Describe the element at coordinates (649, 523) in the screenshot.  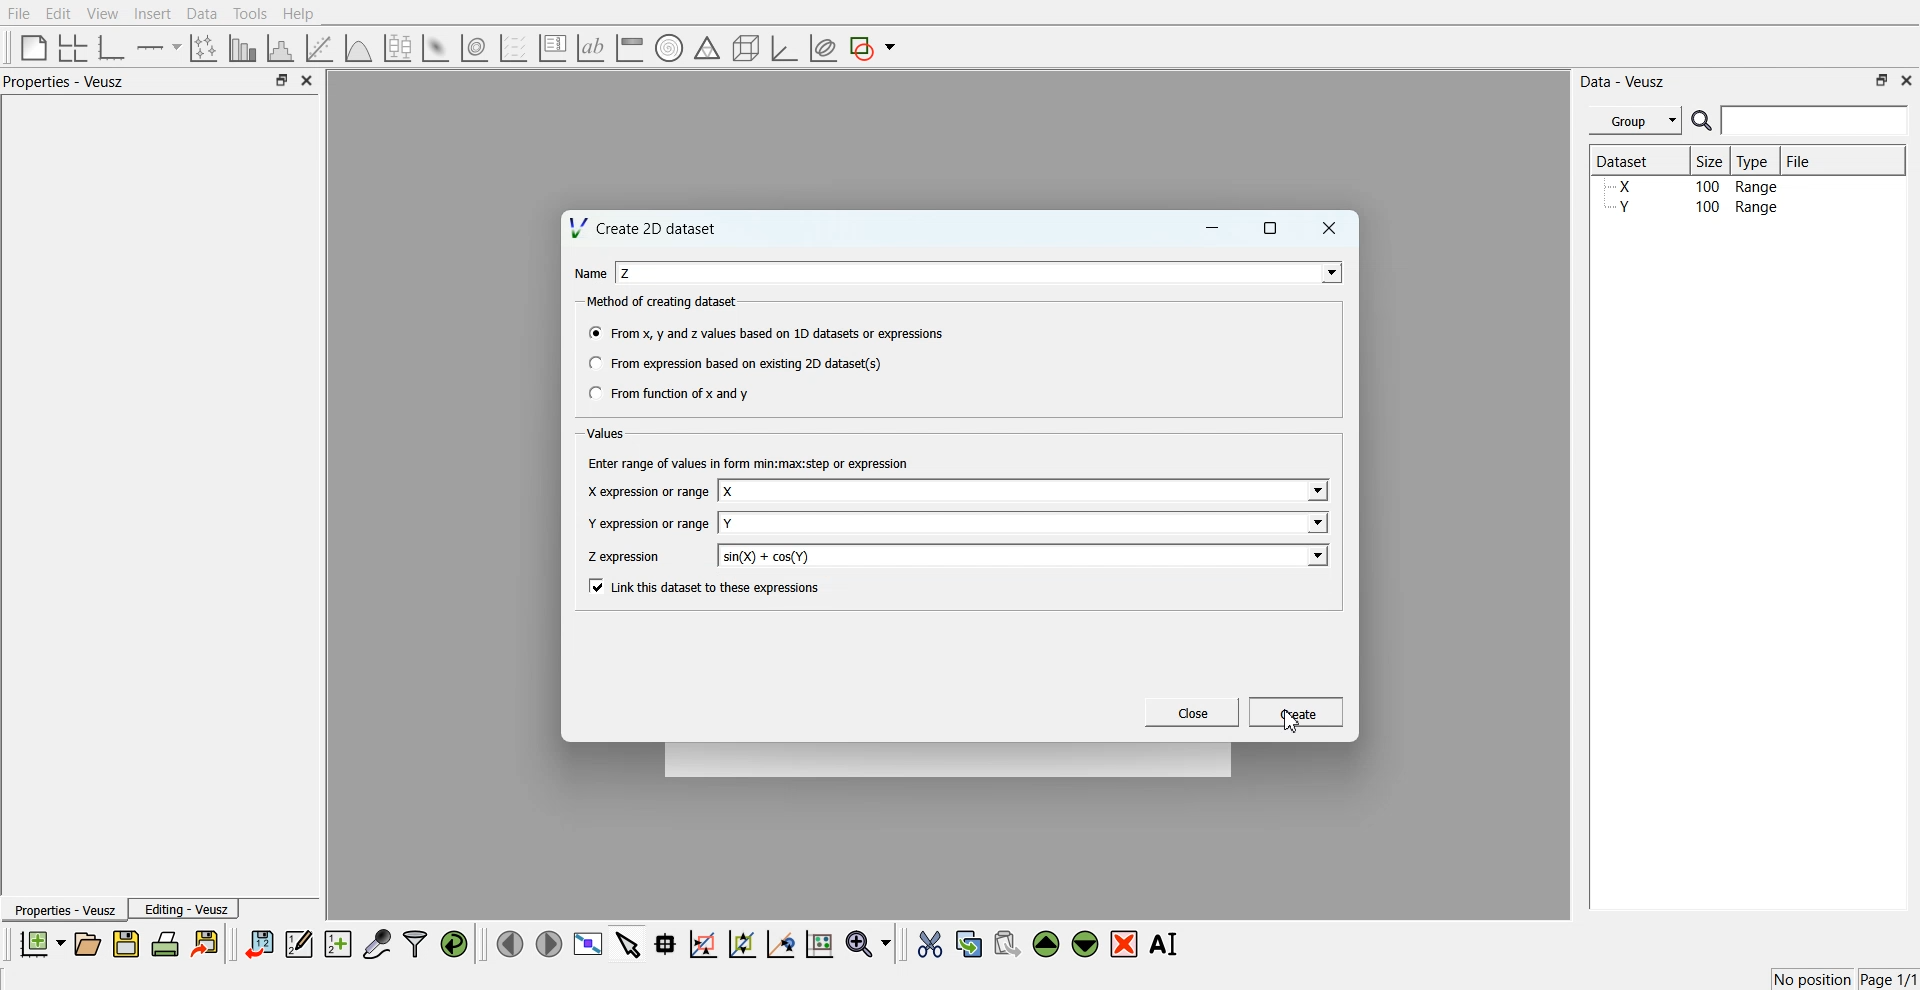
I see `= NY expression or range` at that location.